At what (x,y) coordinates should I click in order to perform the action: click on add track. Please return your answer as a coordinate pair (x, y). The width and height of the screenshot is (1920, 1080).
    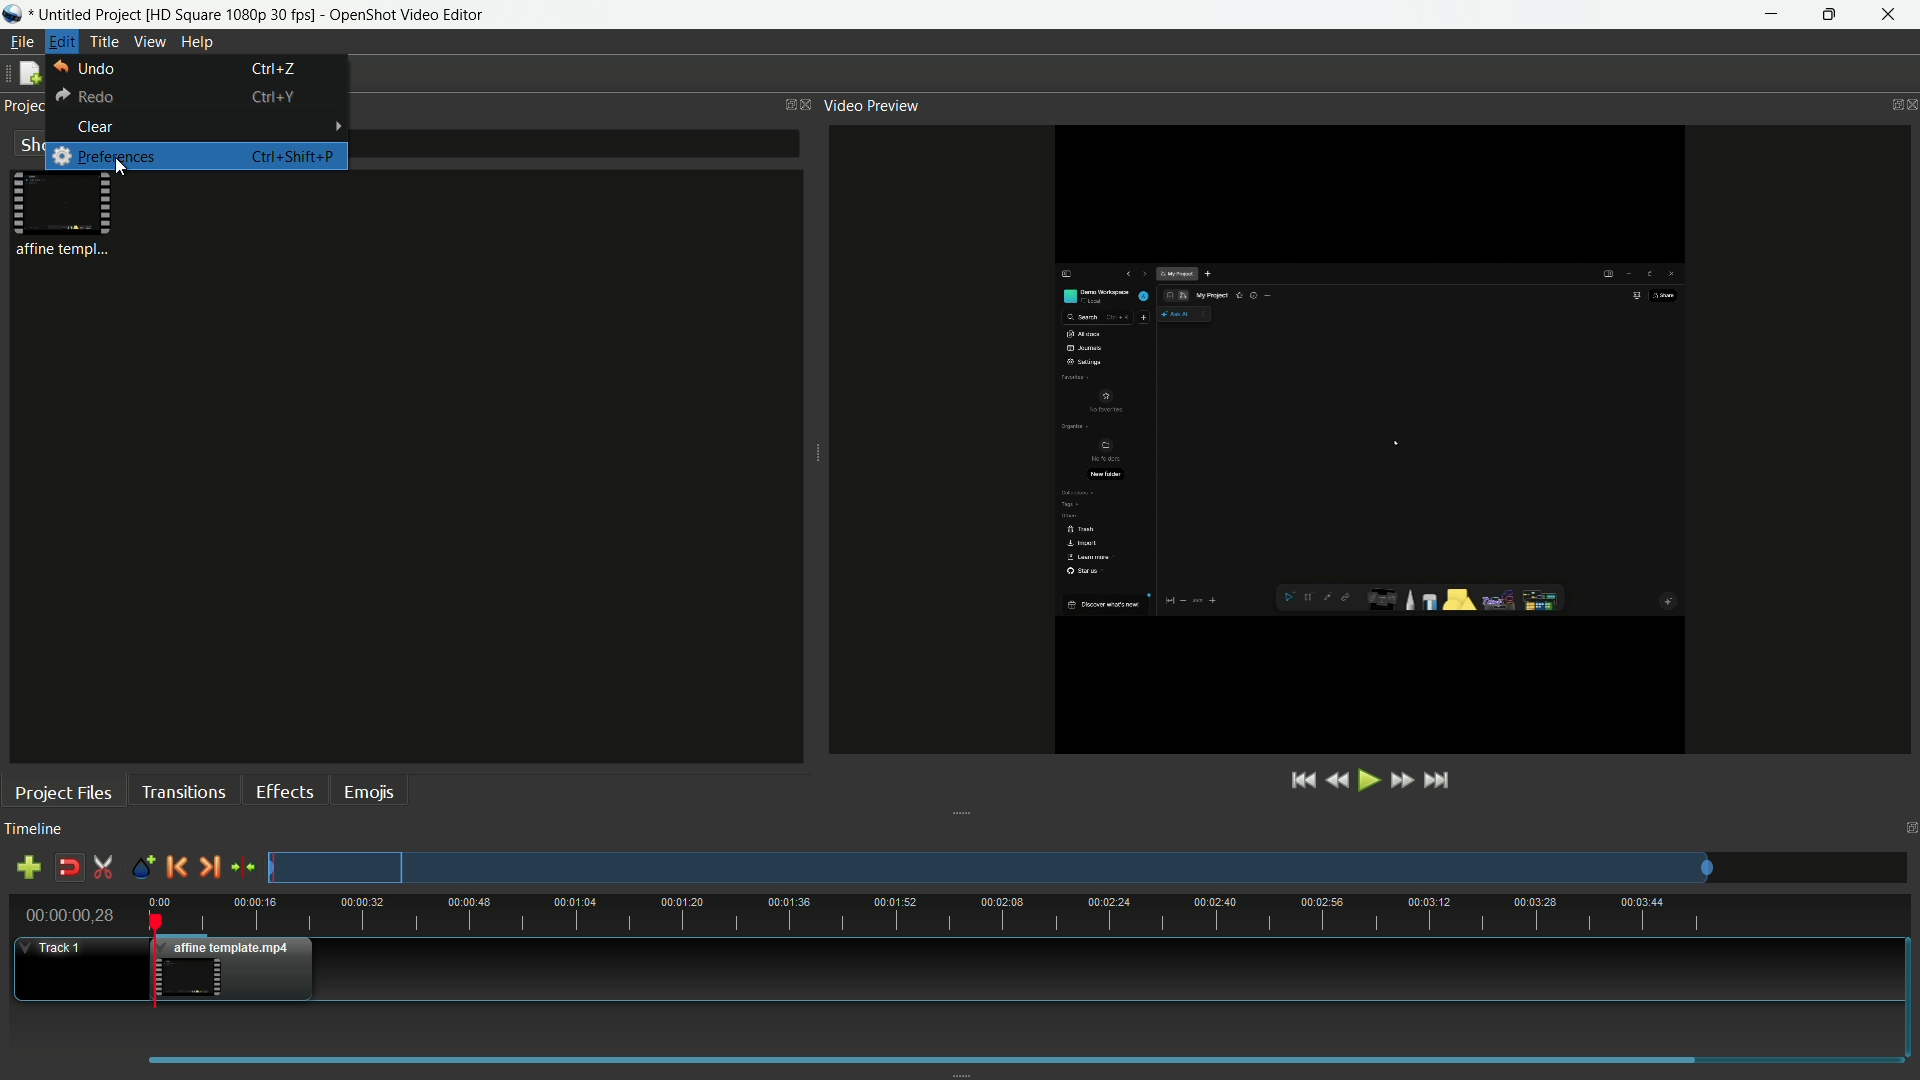
    Looking at the image, I should click on (28, 870).